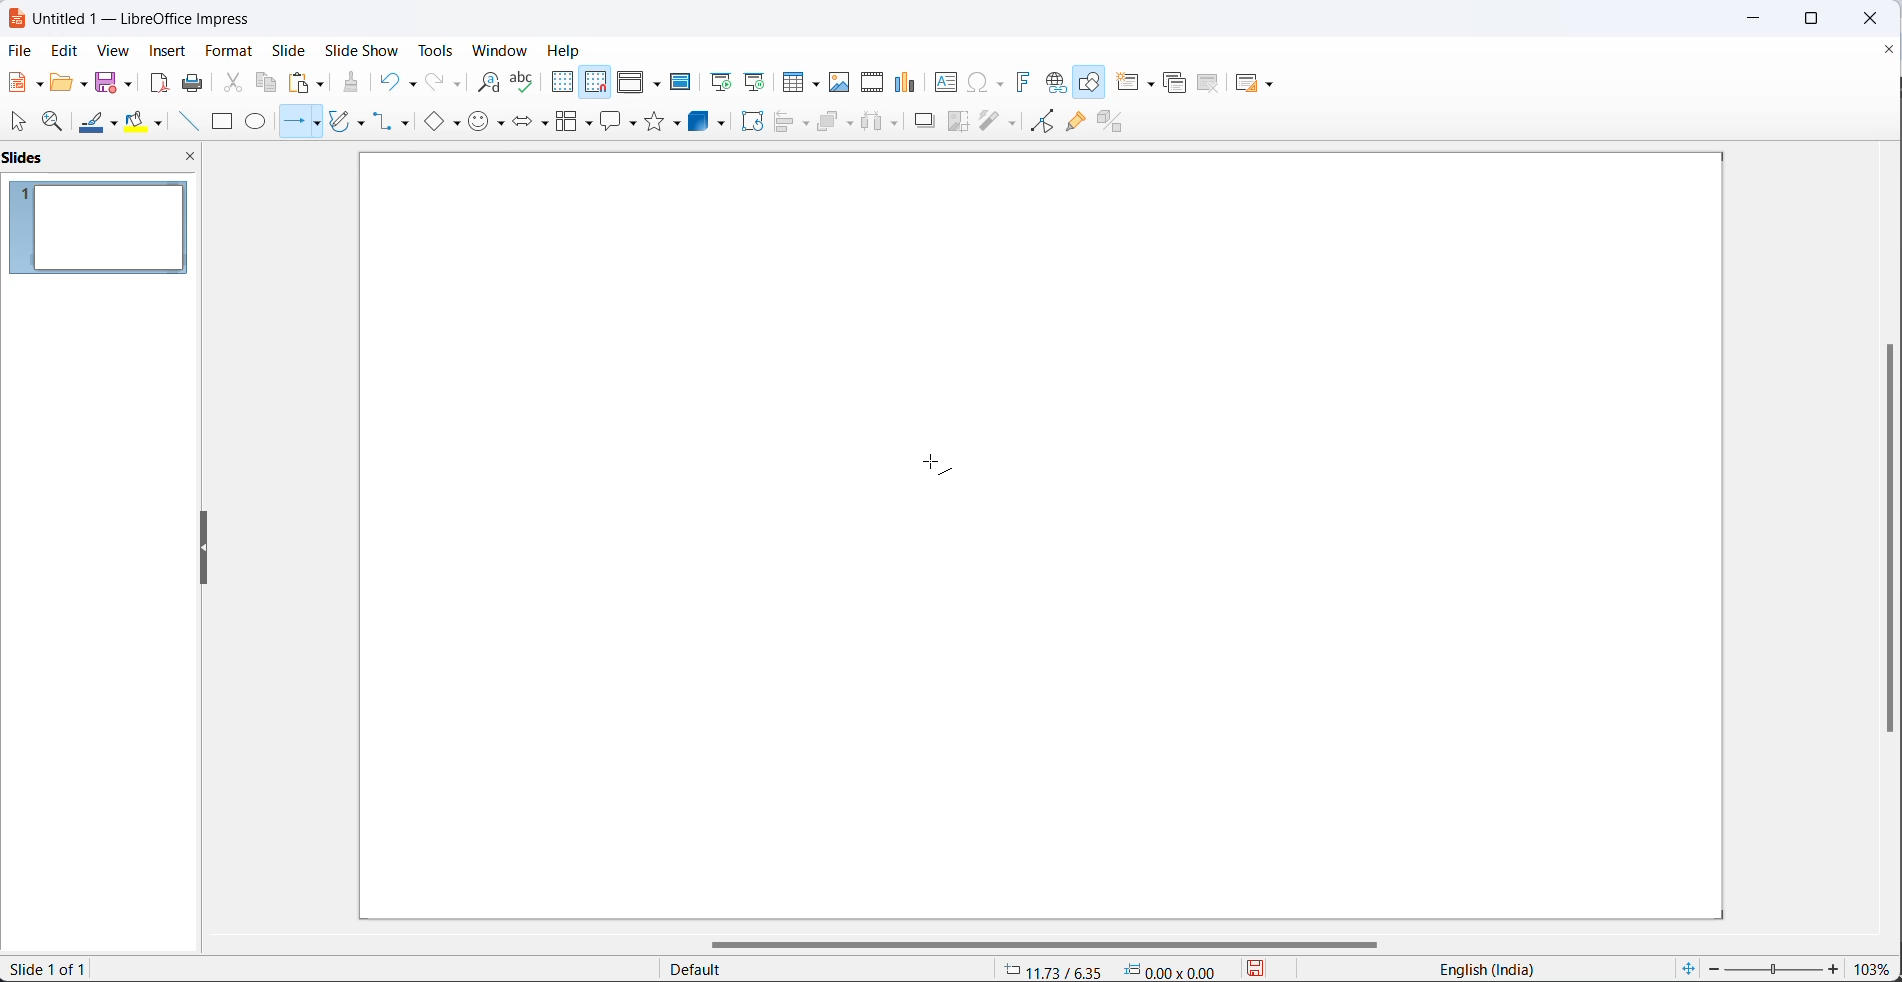 This screenshot has width=1902, height=982. I want to click on format, so click(230, 50).